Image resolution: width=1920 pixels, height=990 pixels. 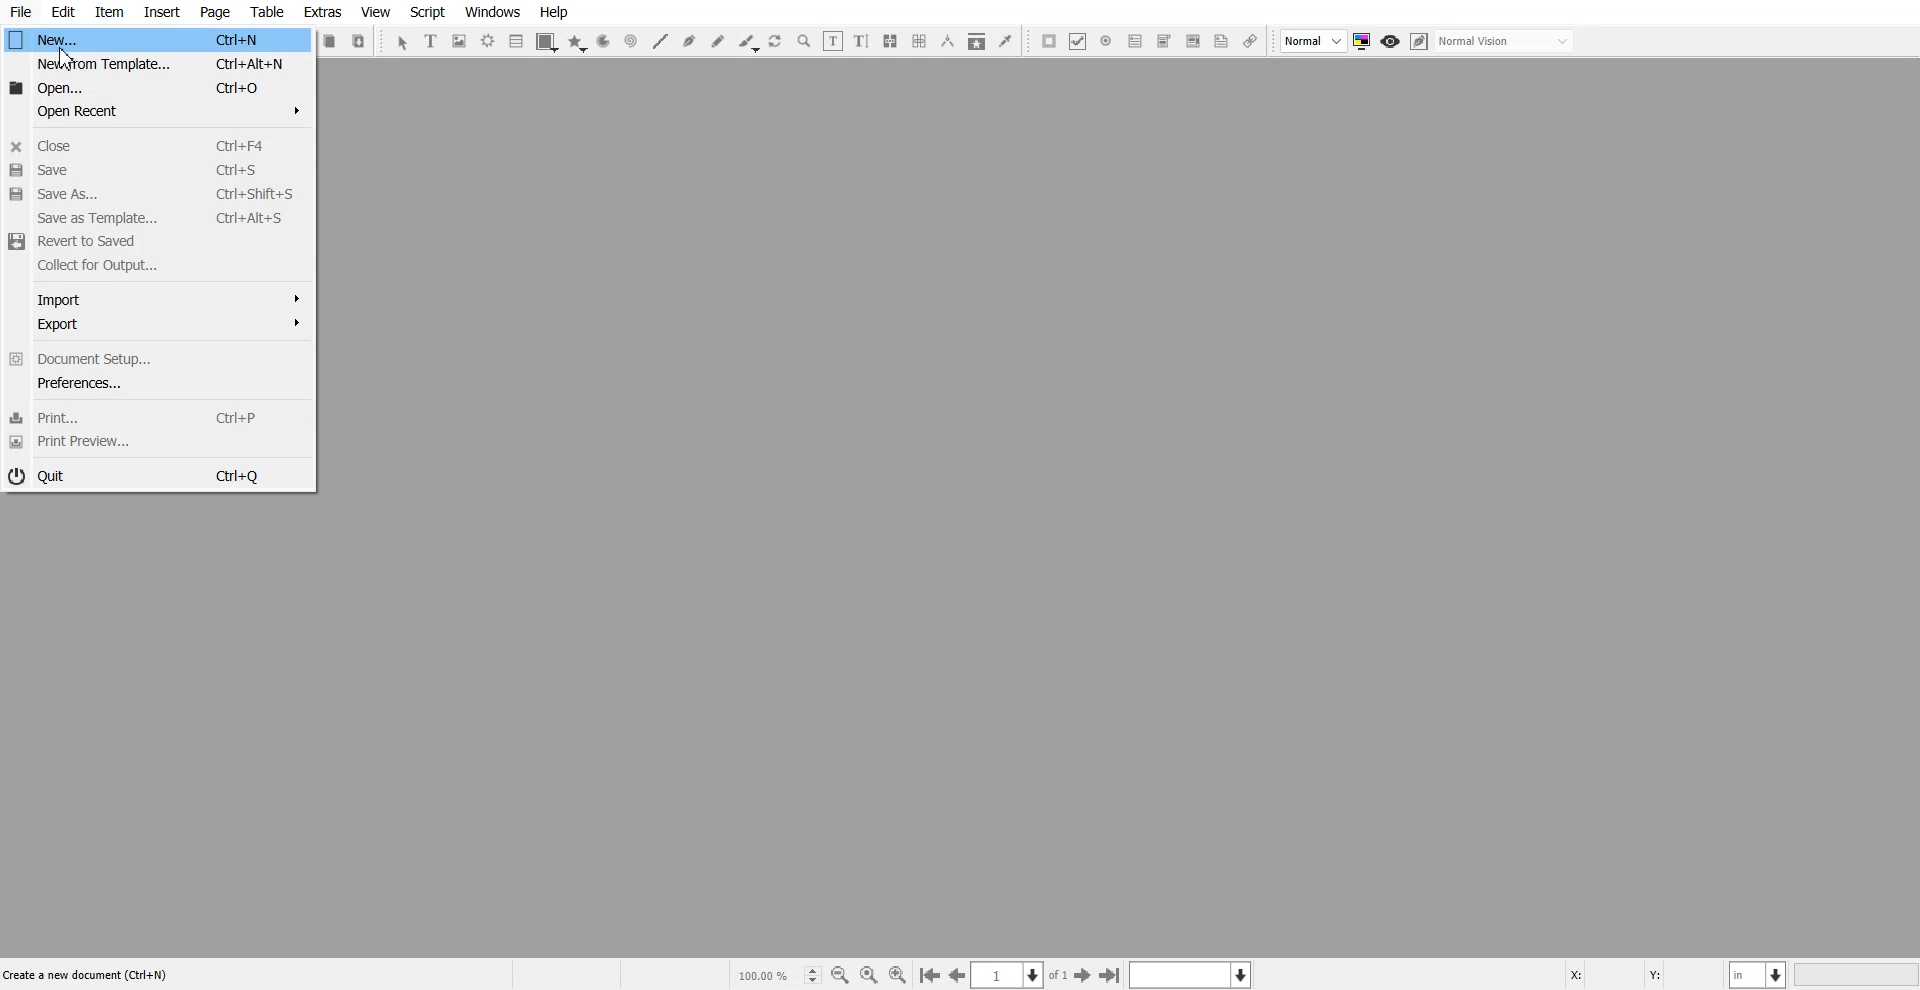 I want to click on Select visual appearance of the display, so click(x=1506, y=42).